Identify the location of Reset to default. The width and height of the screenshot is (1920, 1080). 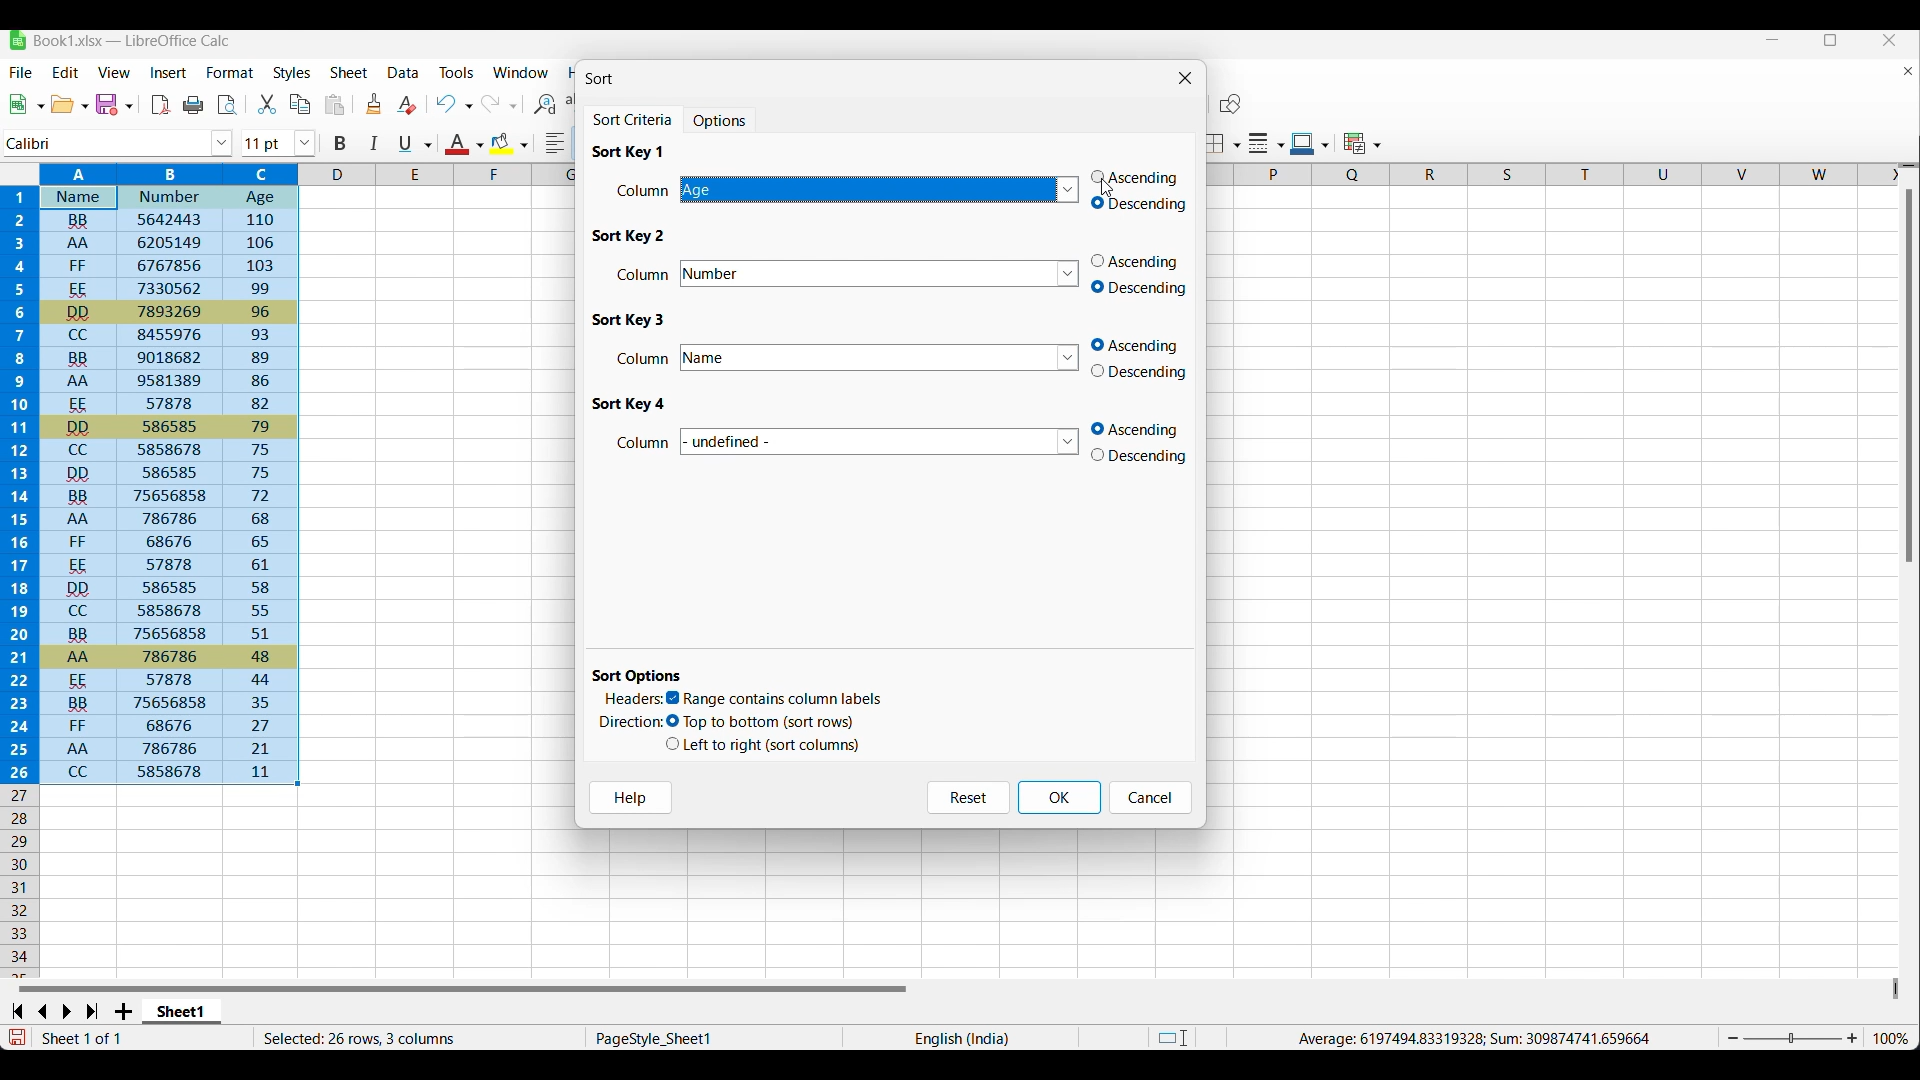
(968, 798).